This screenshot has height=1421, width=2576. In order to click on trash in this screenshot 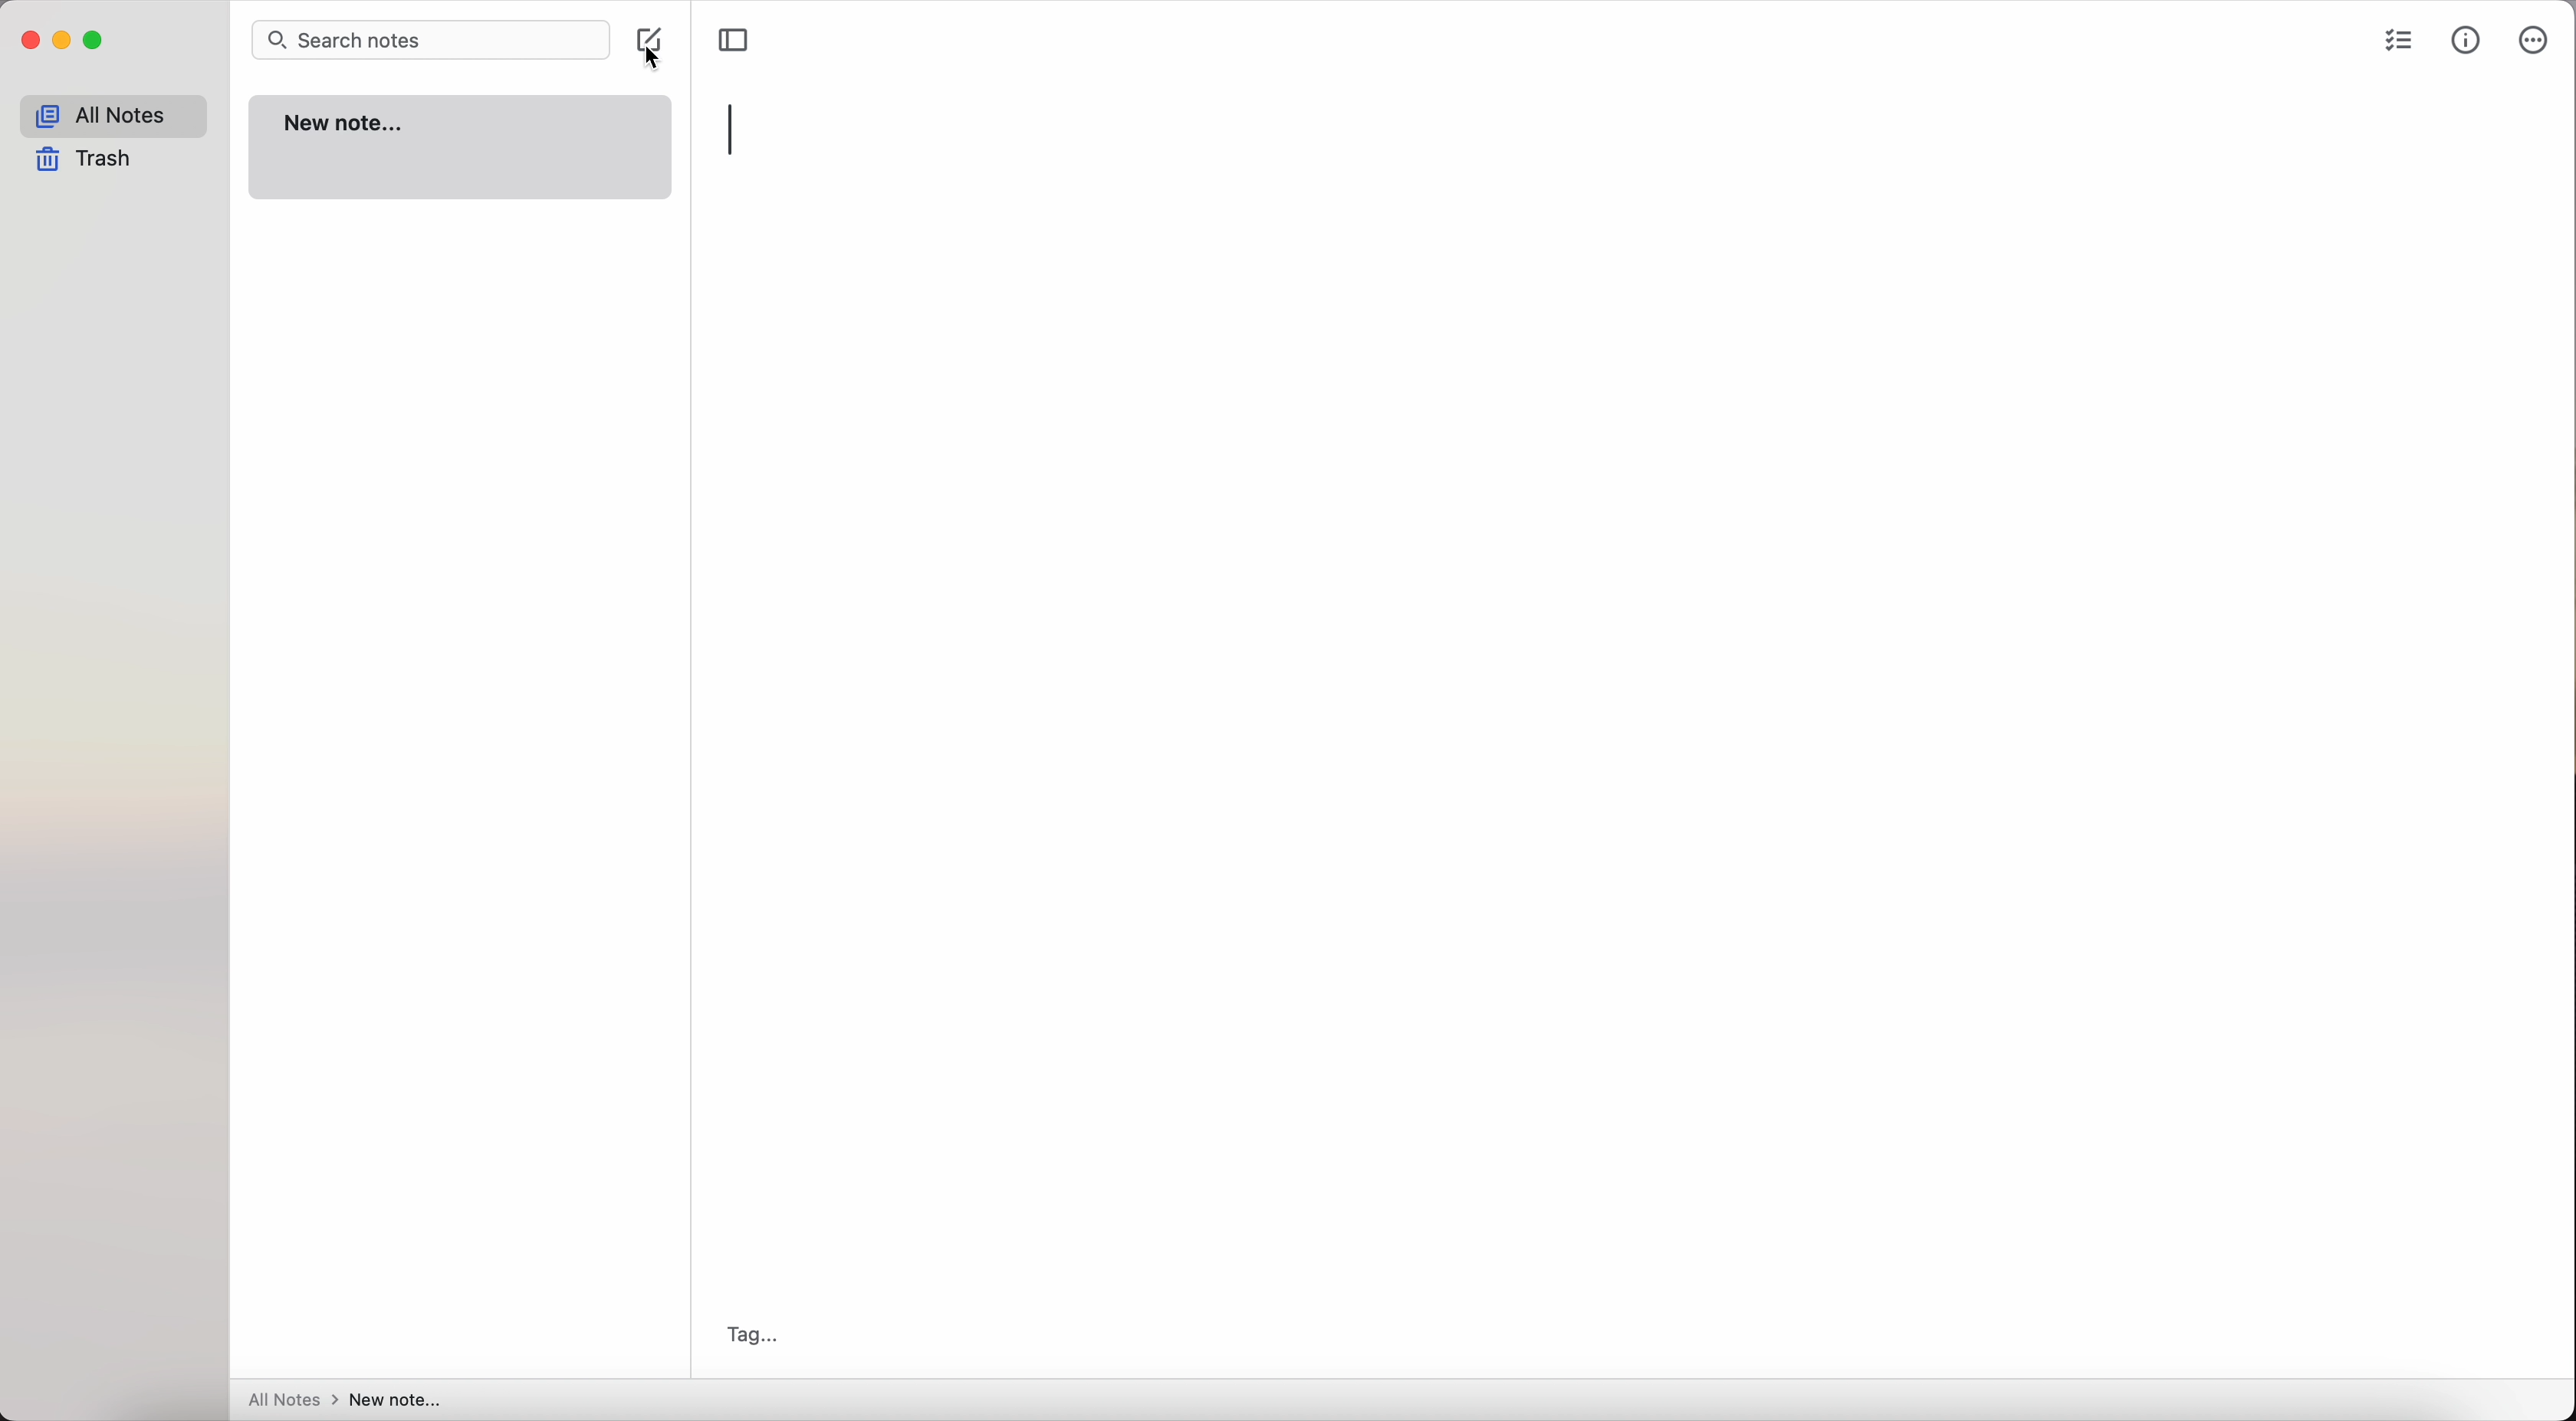, I will do `click(90, 162)`.